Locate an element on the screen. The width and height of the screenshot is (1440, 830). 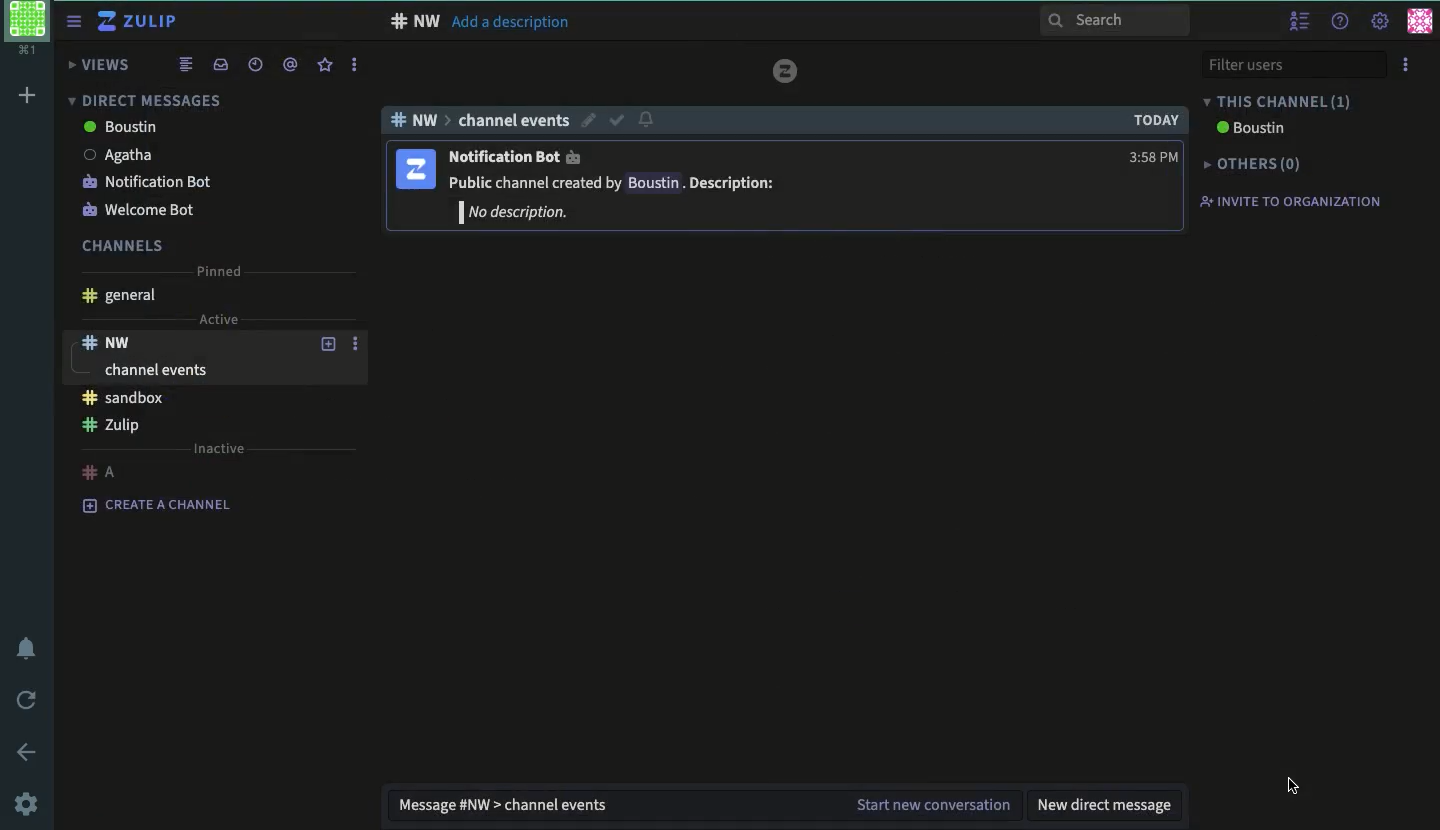
filter users is located at coordinates (1291, 65).